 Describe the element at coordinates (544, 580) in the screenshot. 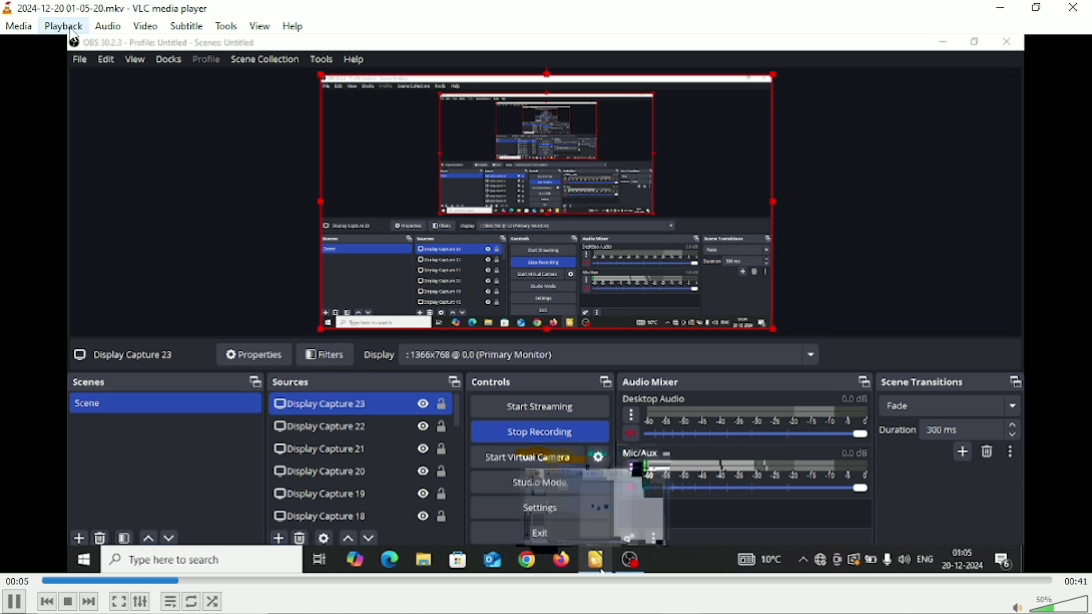

I see `Play duration` at that location.